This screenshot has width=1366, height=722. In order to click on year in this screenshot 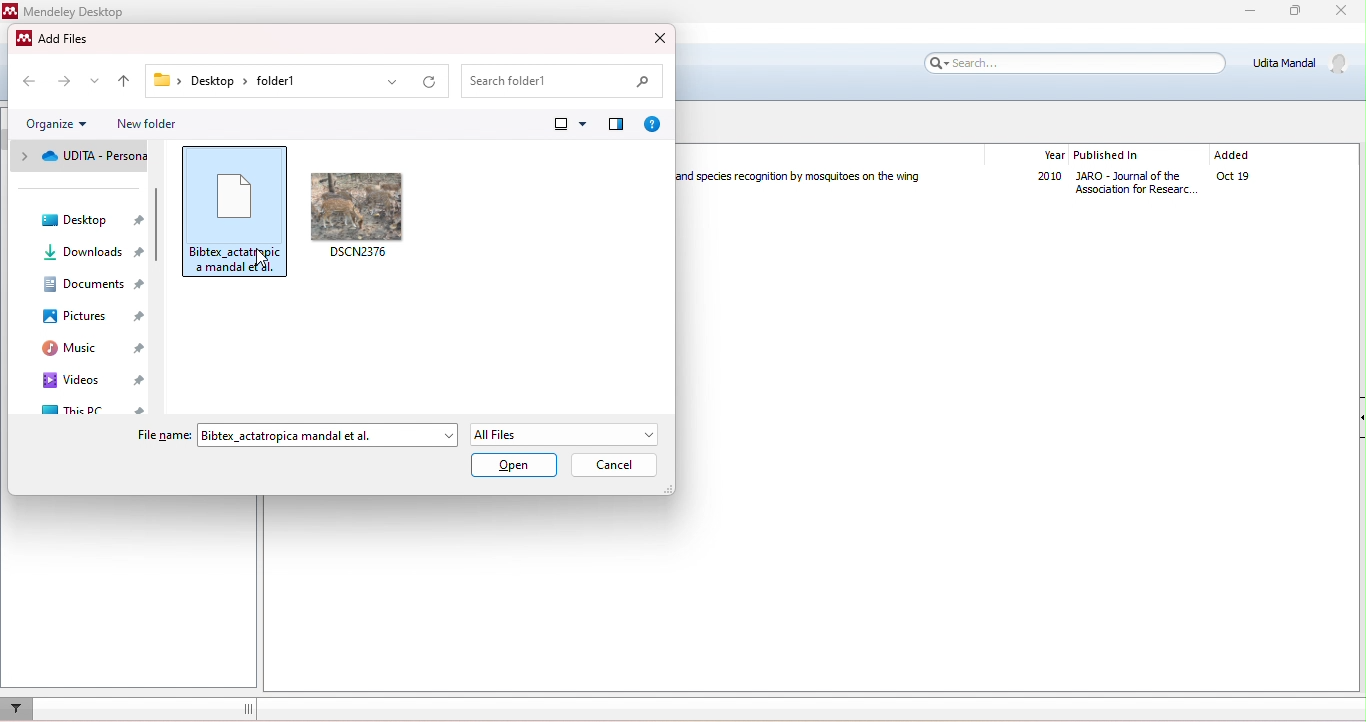, I will do `click(1048, 156)`.